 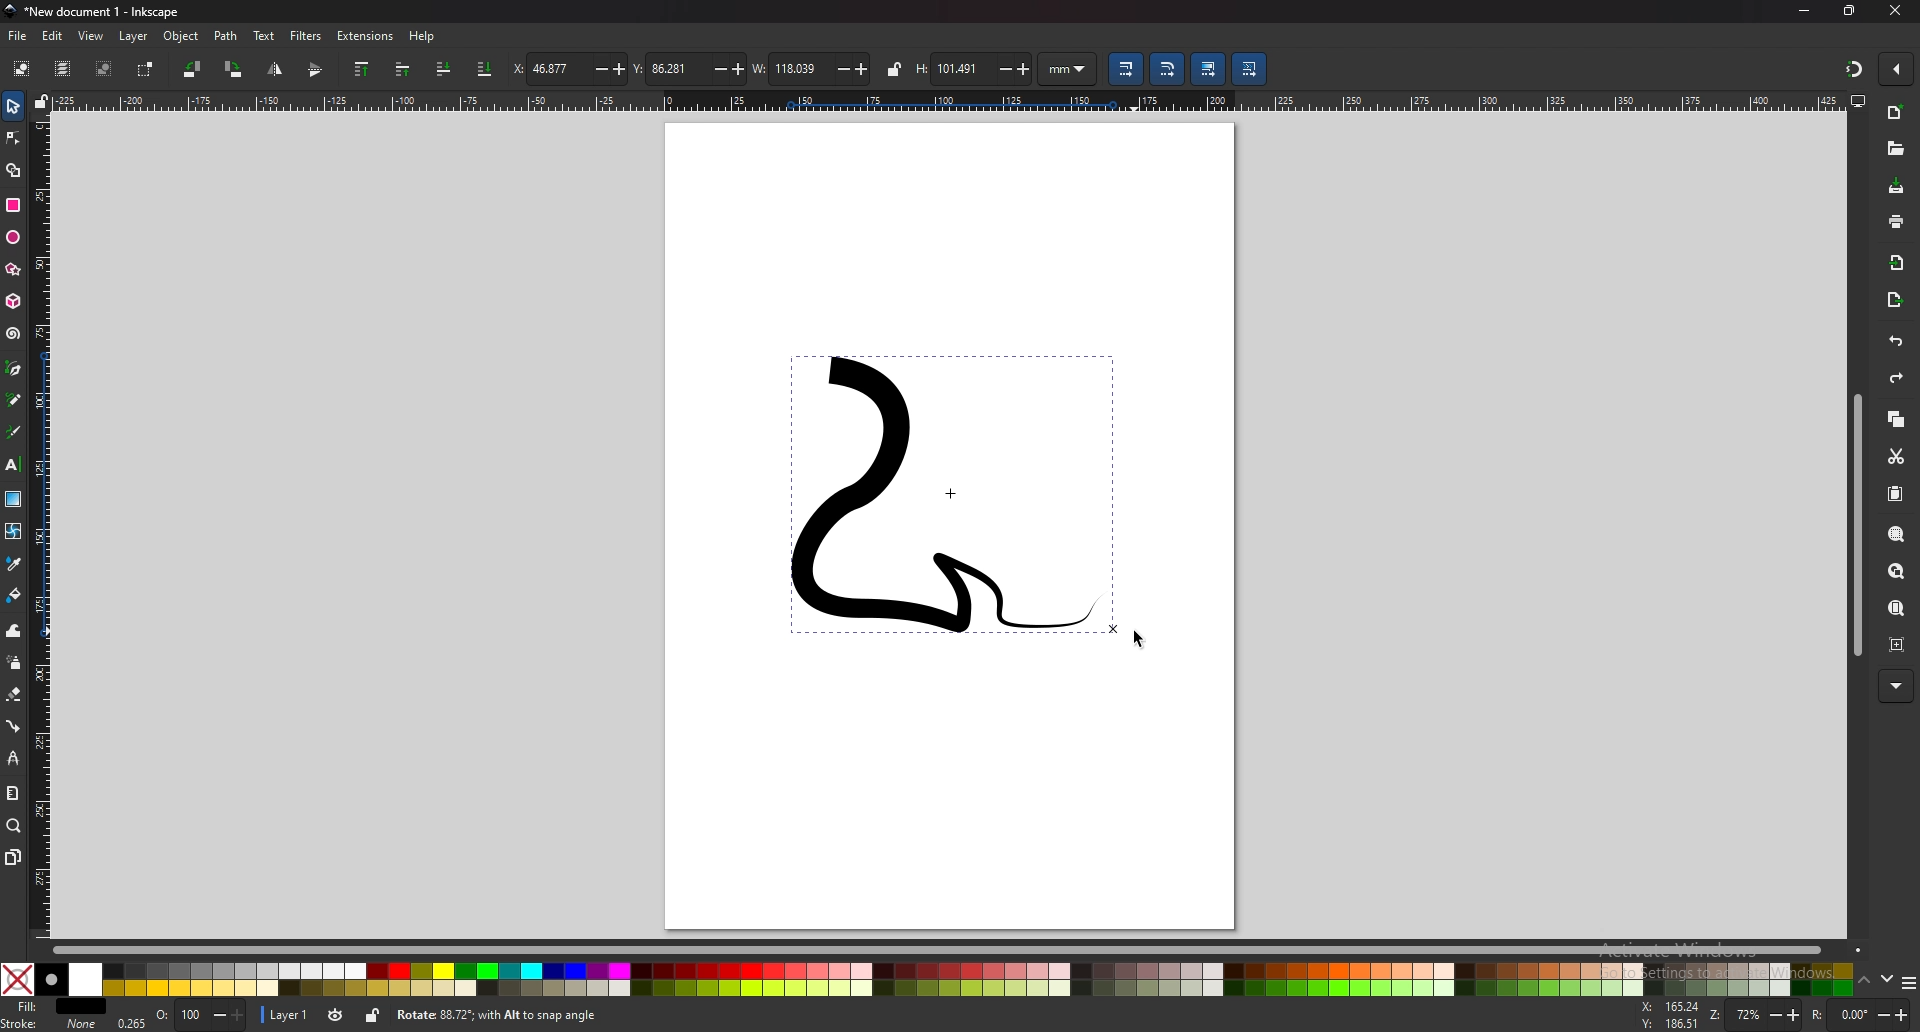 What do you see at coordinates (1892, 12) in the screenshot?
I see `CLOSE` at bounding box center [1892, 12].